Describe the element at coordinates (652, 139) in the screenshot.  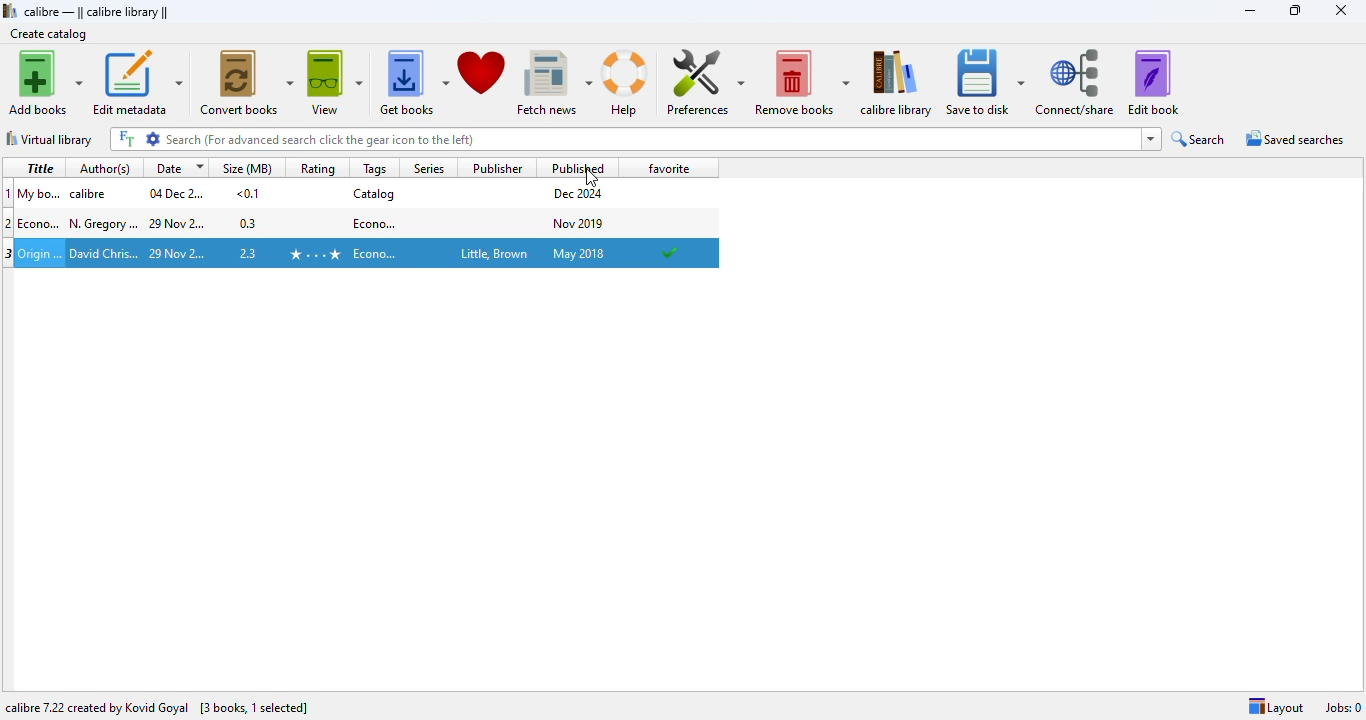
I see `search` at that location.